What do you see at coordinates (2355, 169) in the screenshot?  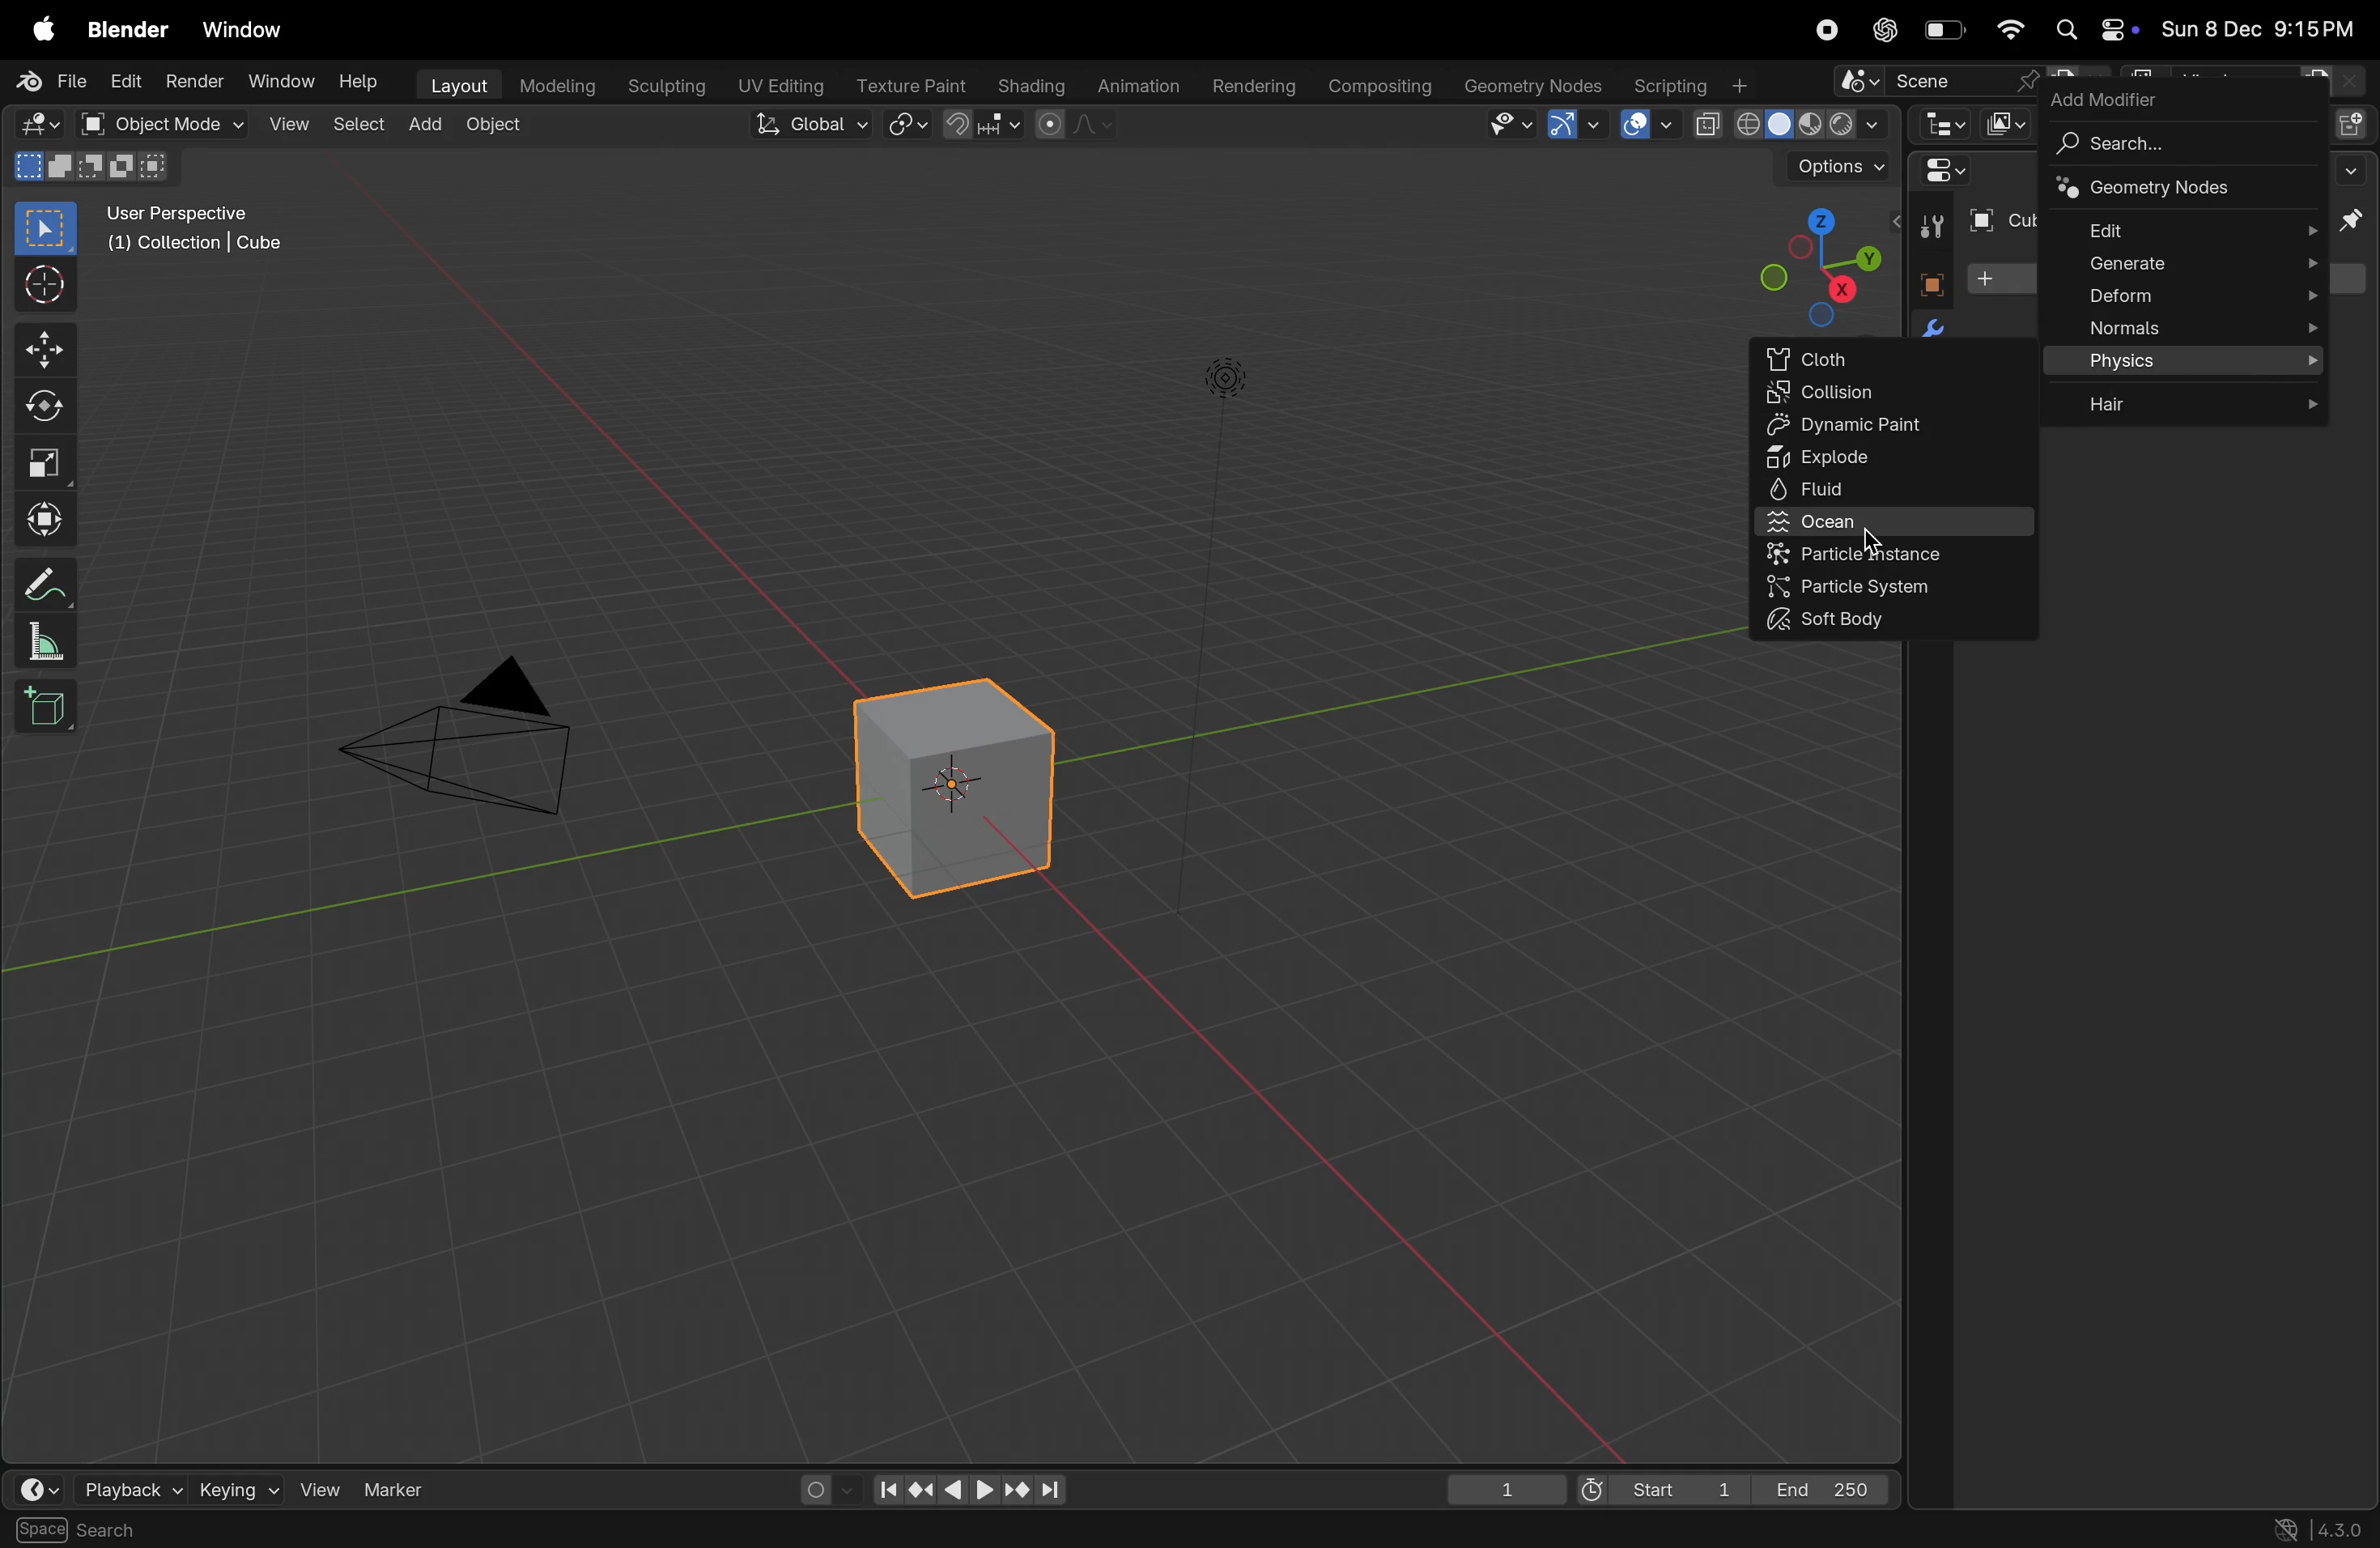 I see `drop down` at bounding box center [2355, 169].